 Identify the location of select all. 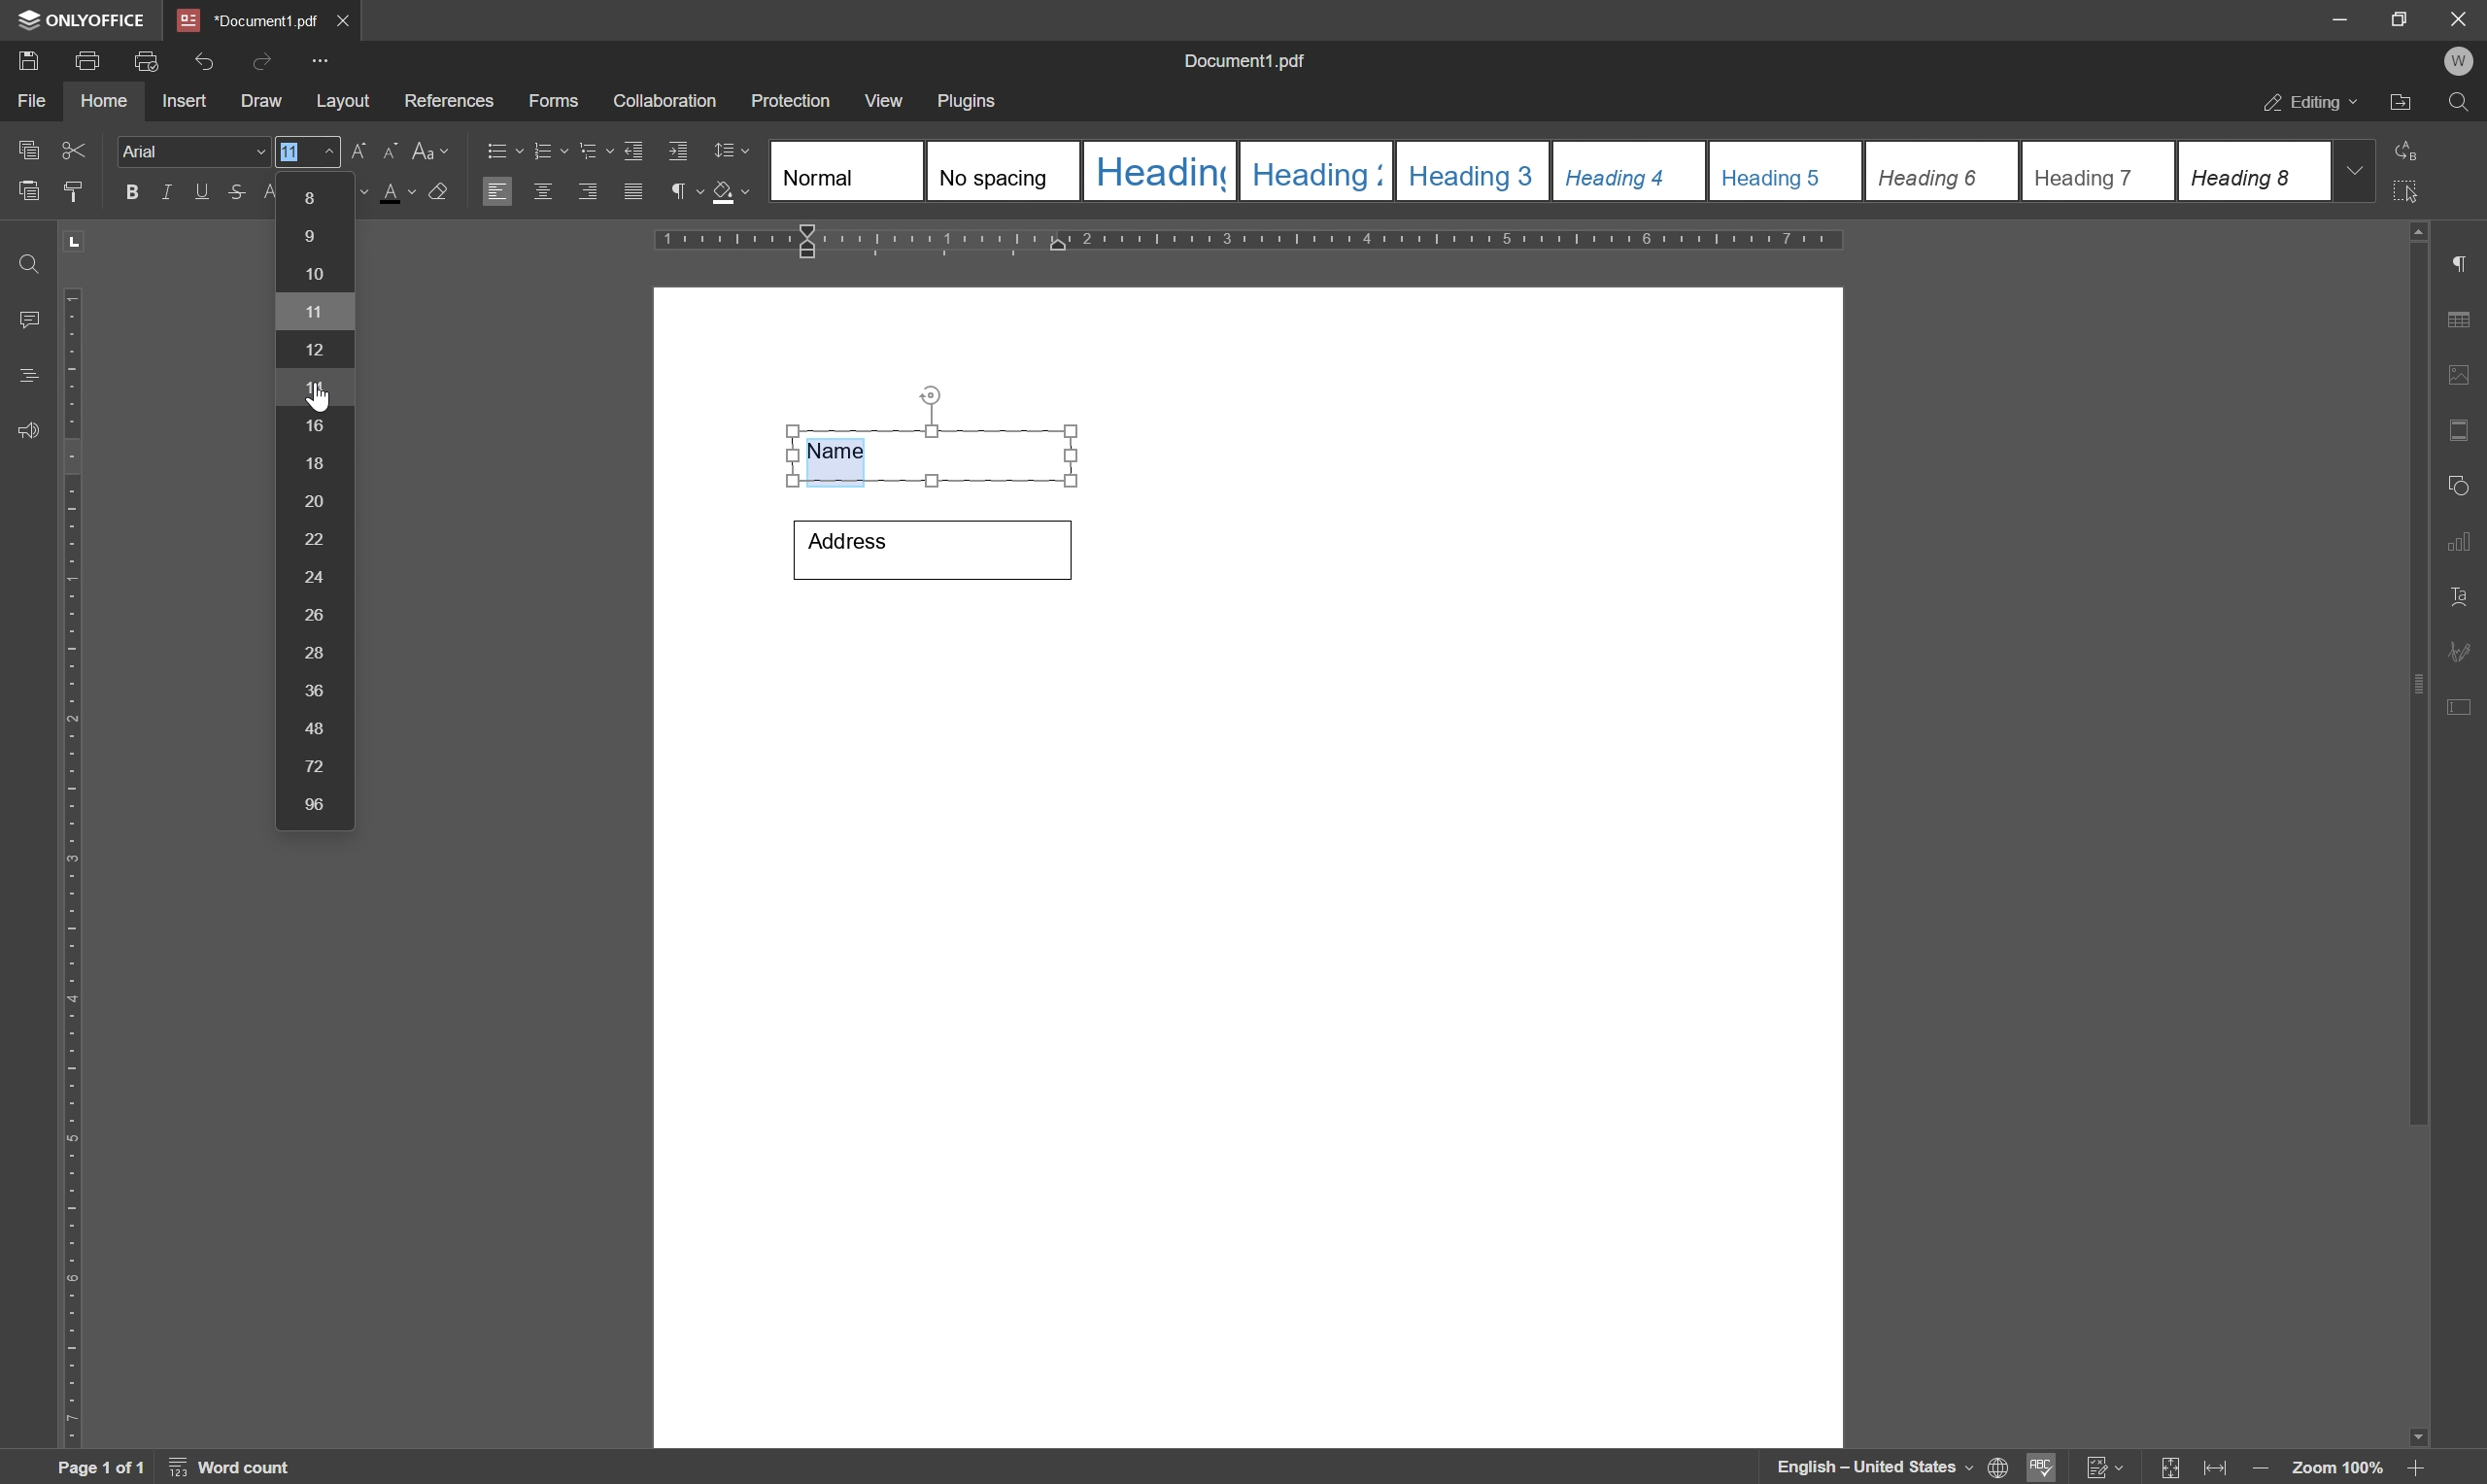
(2416, 191).